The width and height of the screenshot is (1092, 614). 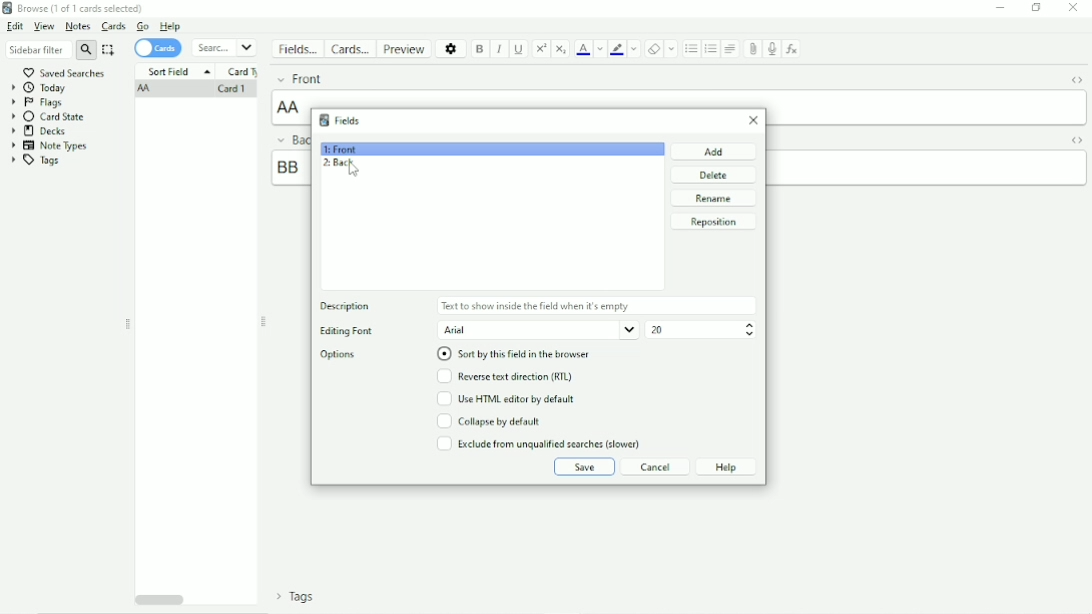 I want to click on Add, so click(x=715, y=151).